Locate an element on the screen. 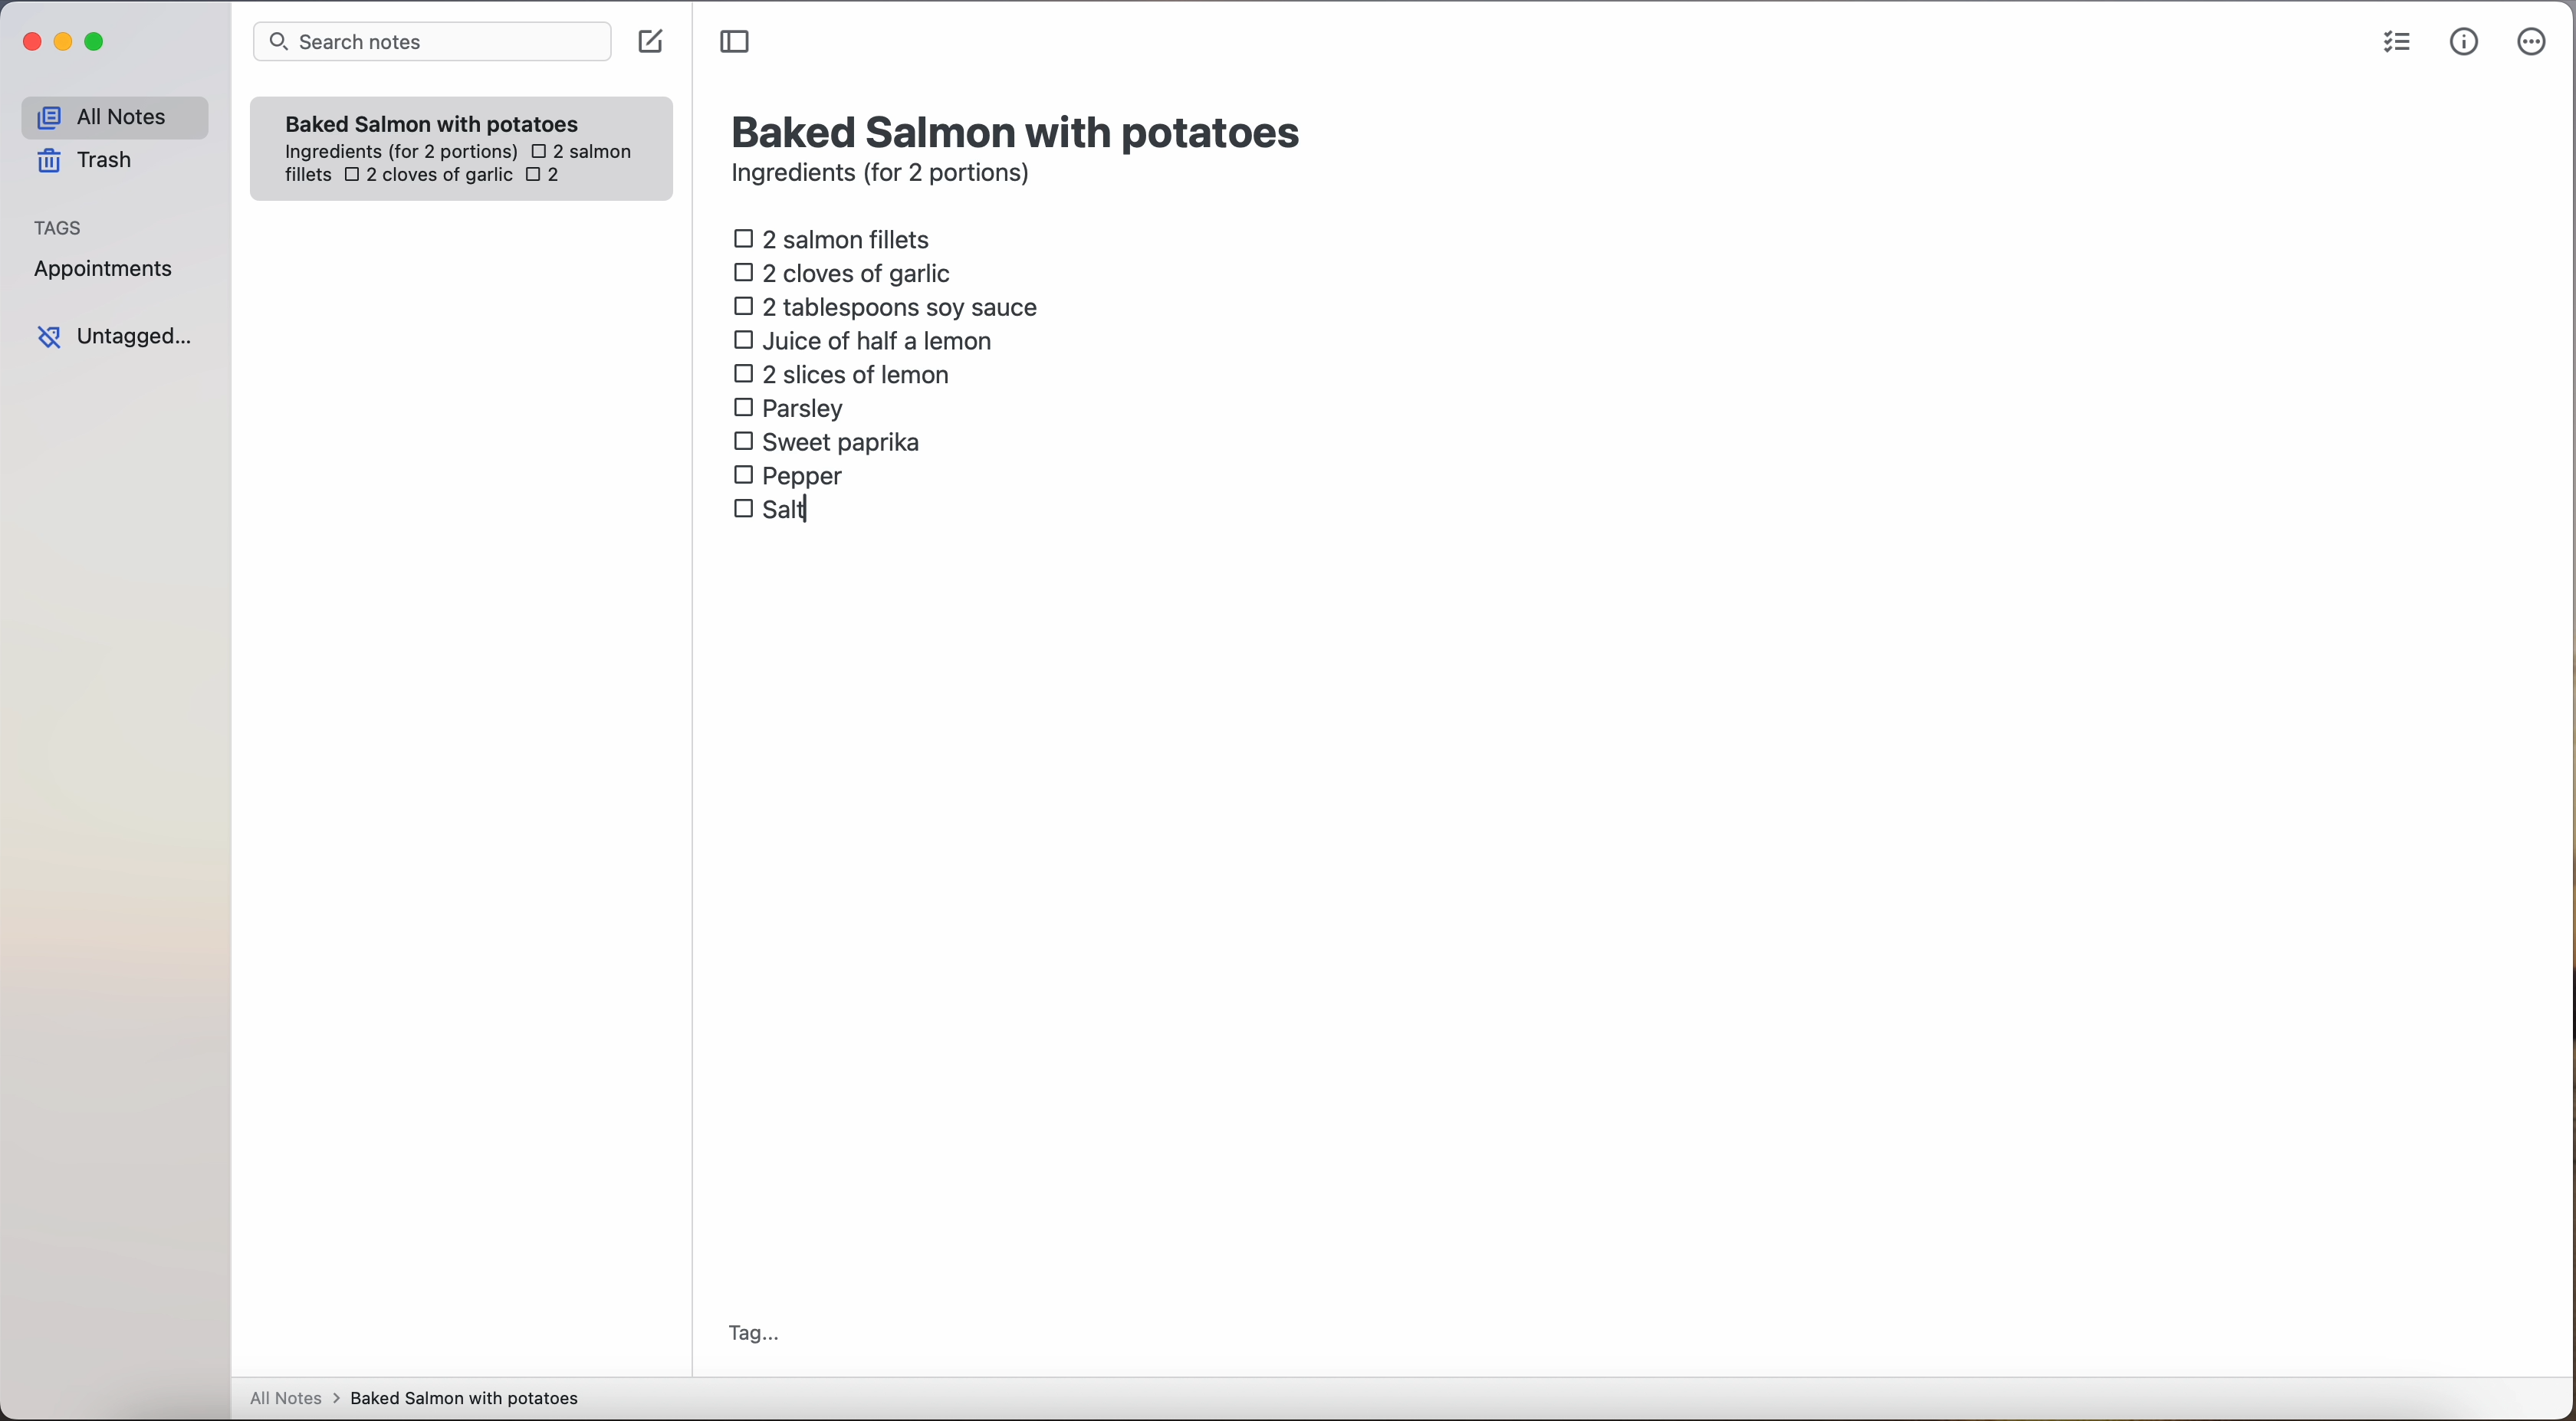 The height and width of the screenshot is (1421, 2576). create note is located at coordinates (649, 42).